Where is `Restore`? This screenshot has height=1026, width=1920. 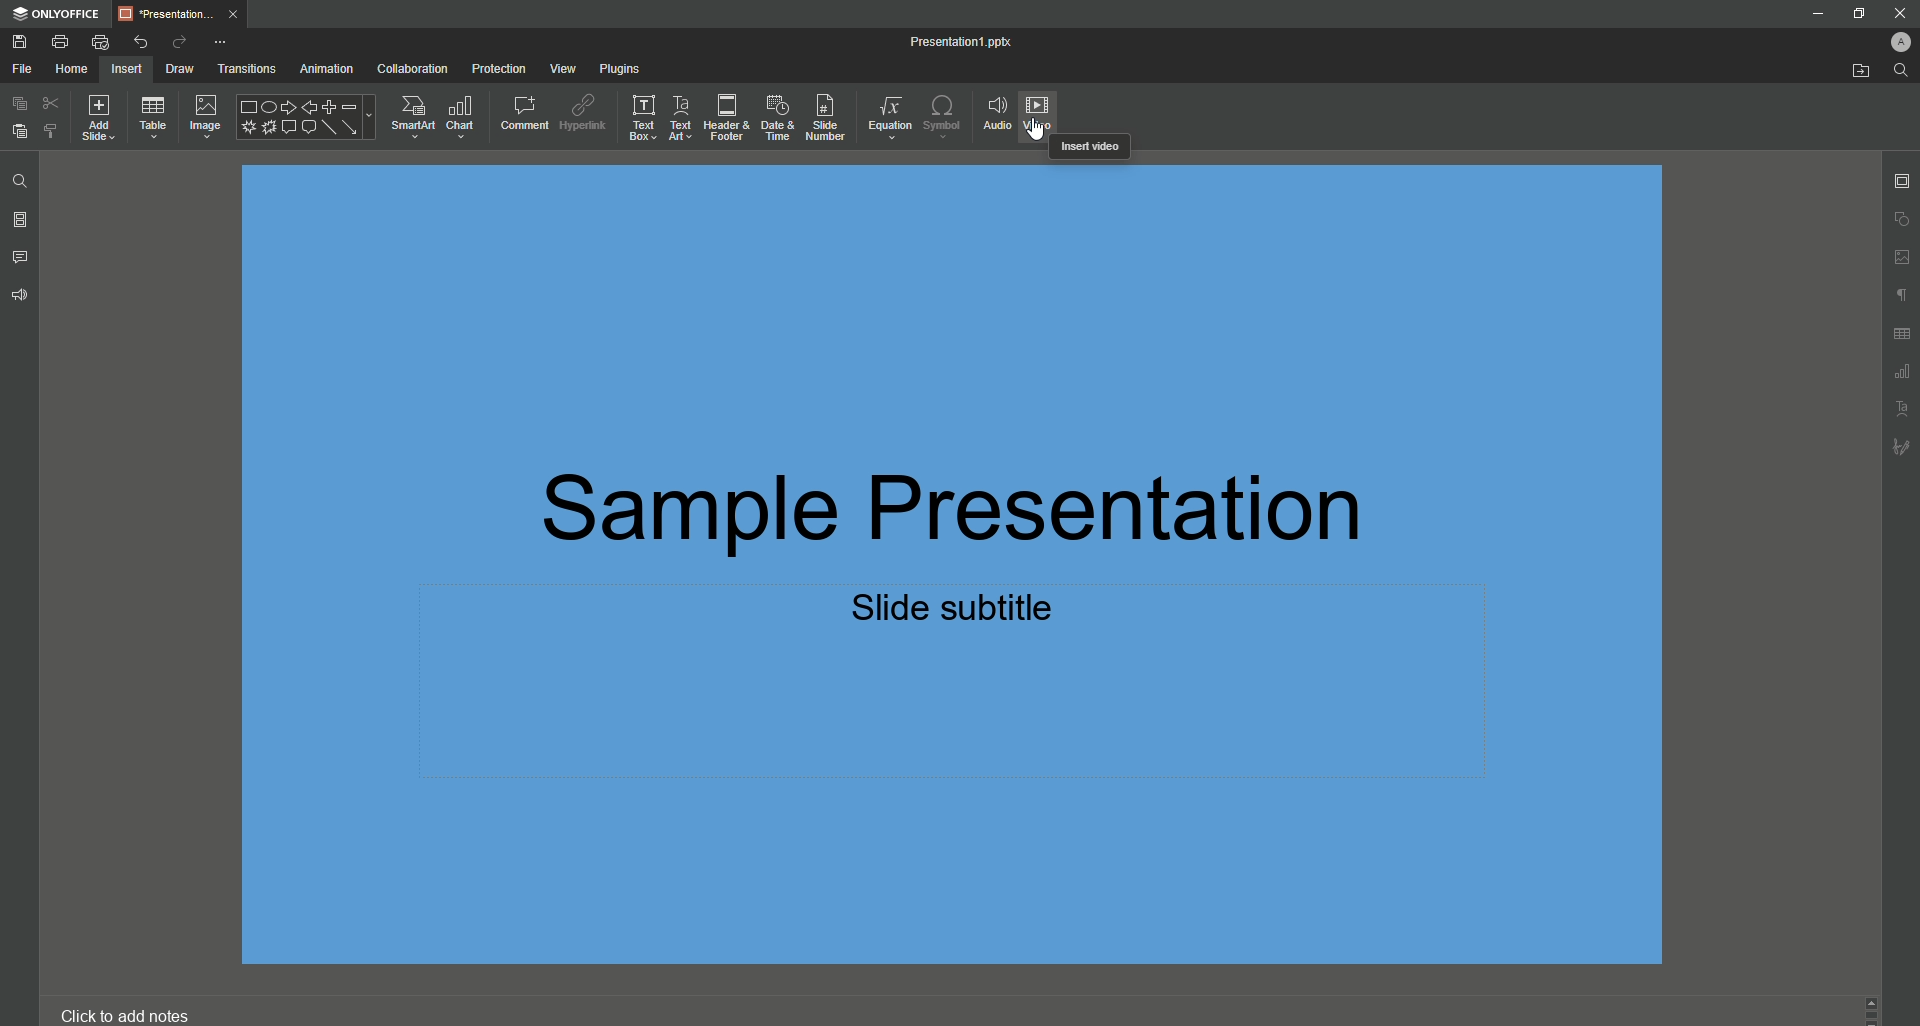
Restore is located at coordinates (1856, 12).